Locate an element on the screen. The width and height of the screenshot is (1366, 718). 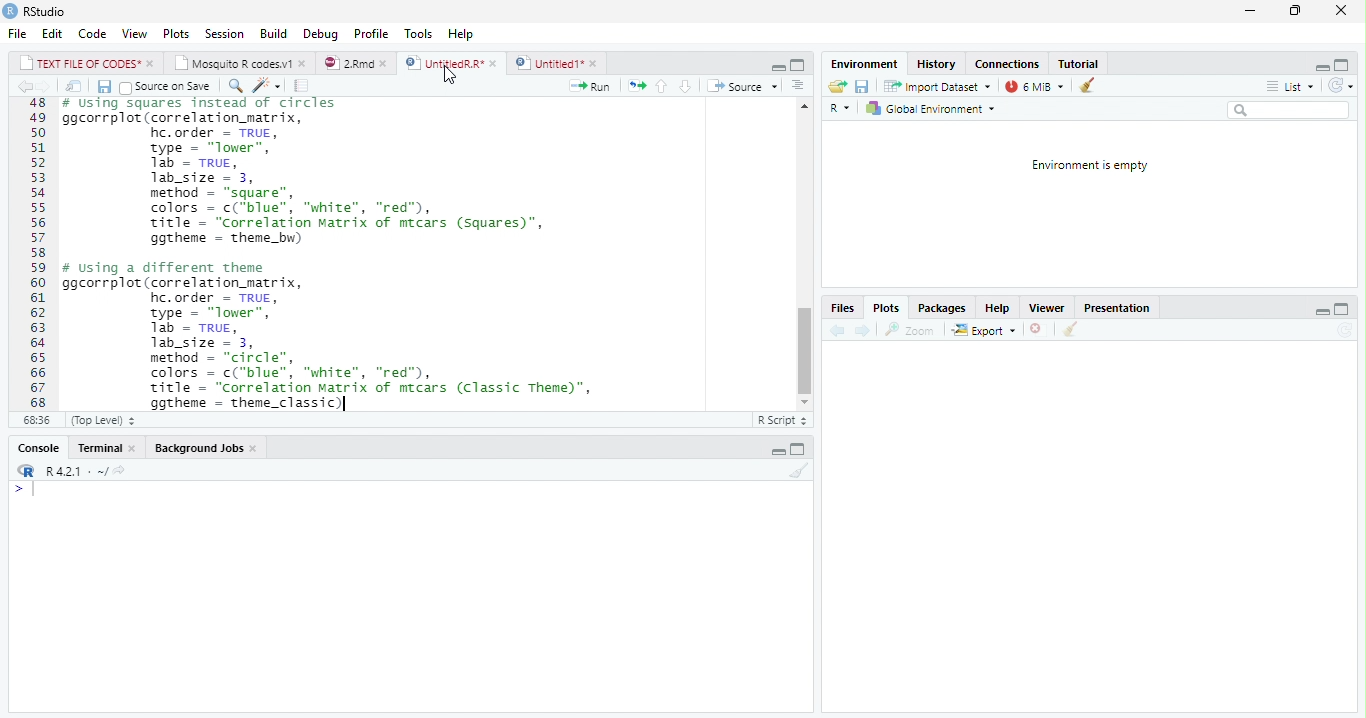
 UntitiedR is located at coordinates (452, 63).